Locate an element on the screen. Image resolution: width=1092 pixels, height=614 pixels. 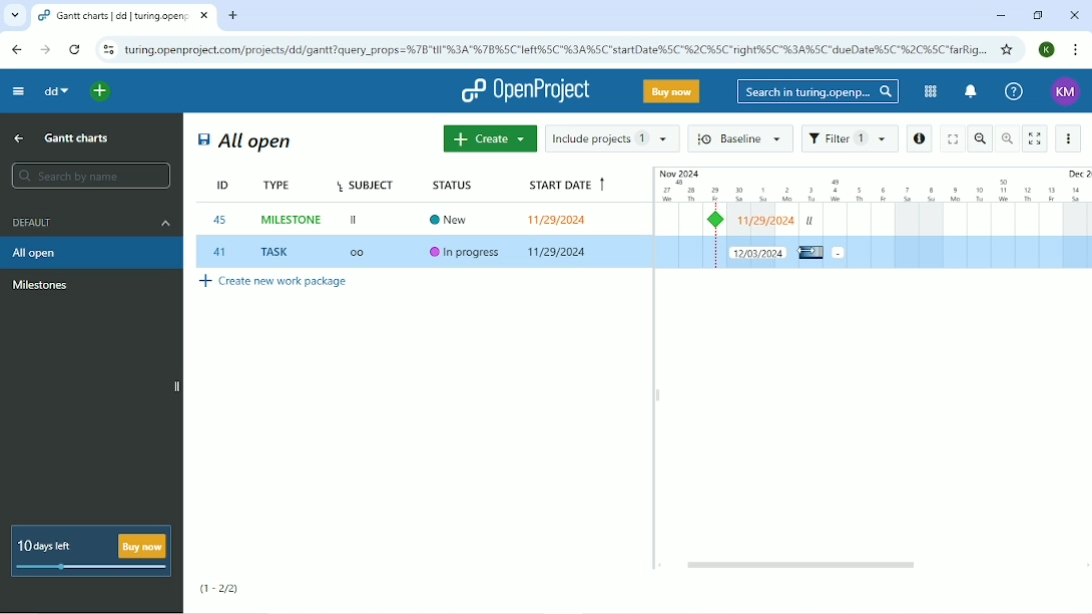
Back is located at coordinates (18, 49).